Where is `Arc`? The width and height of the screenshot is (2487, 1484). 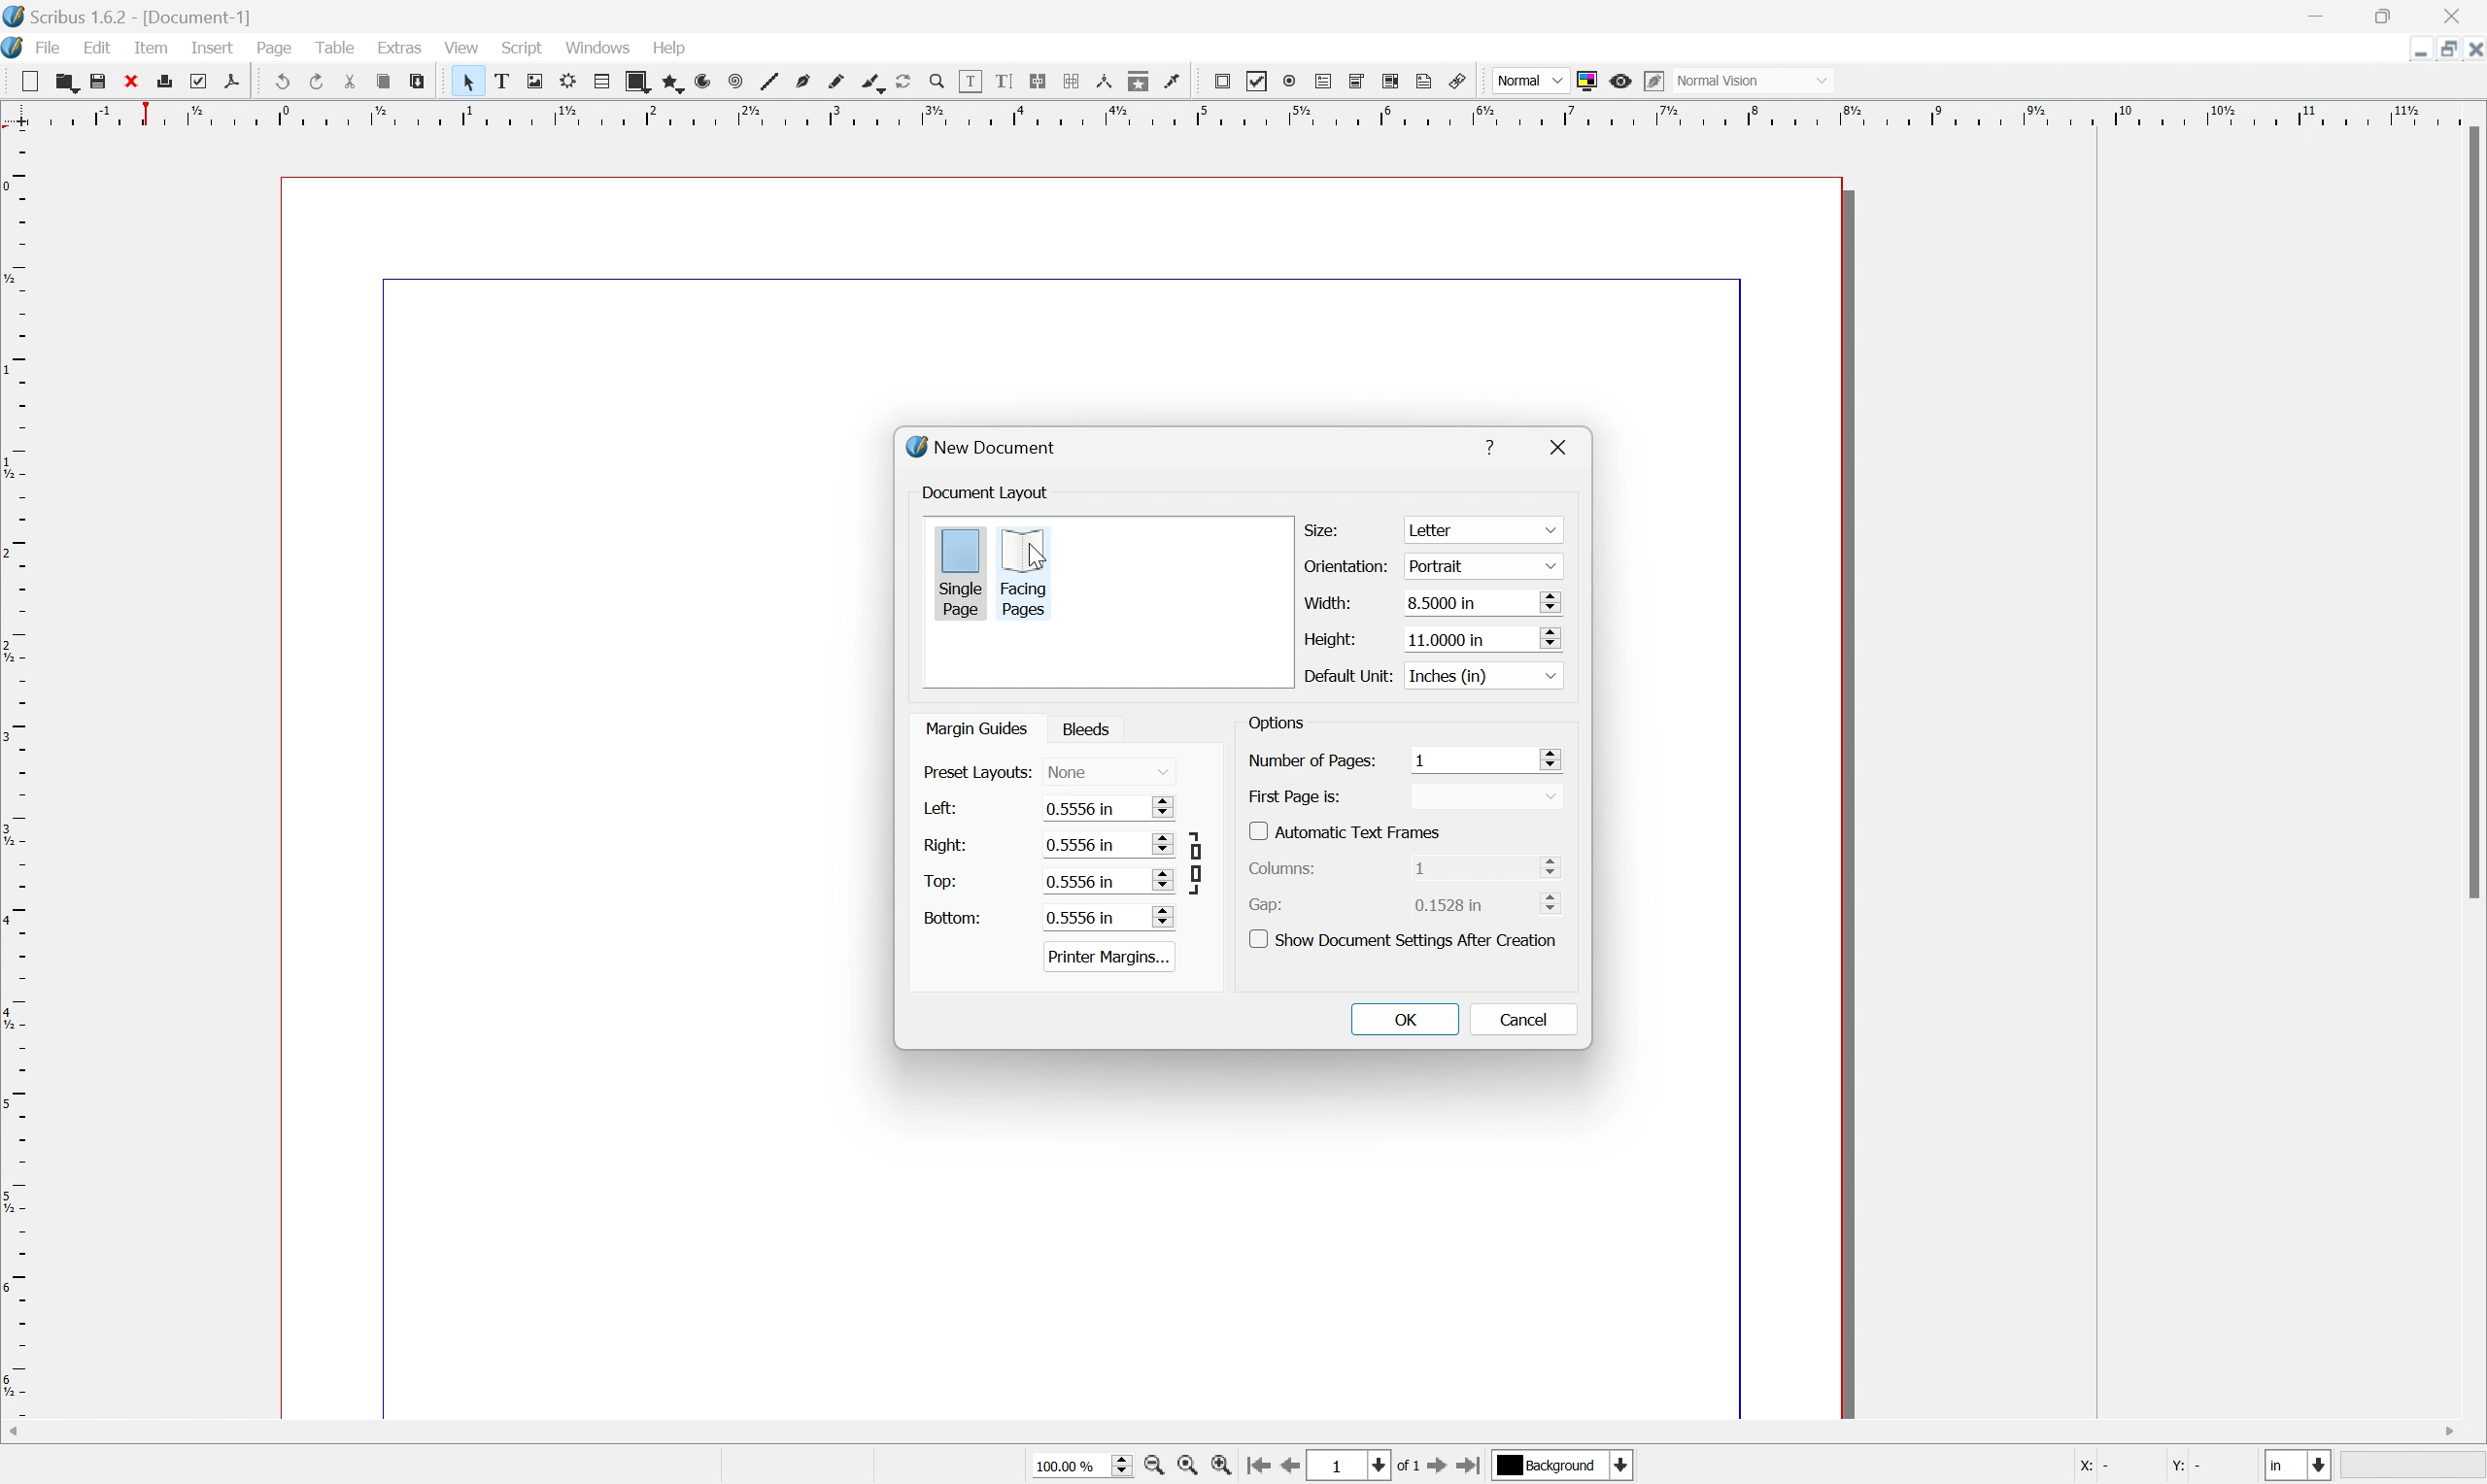
Arc is located at coordinates (699, 82).